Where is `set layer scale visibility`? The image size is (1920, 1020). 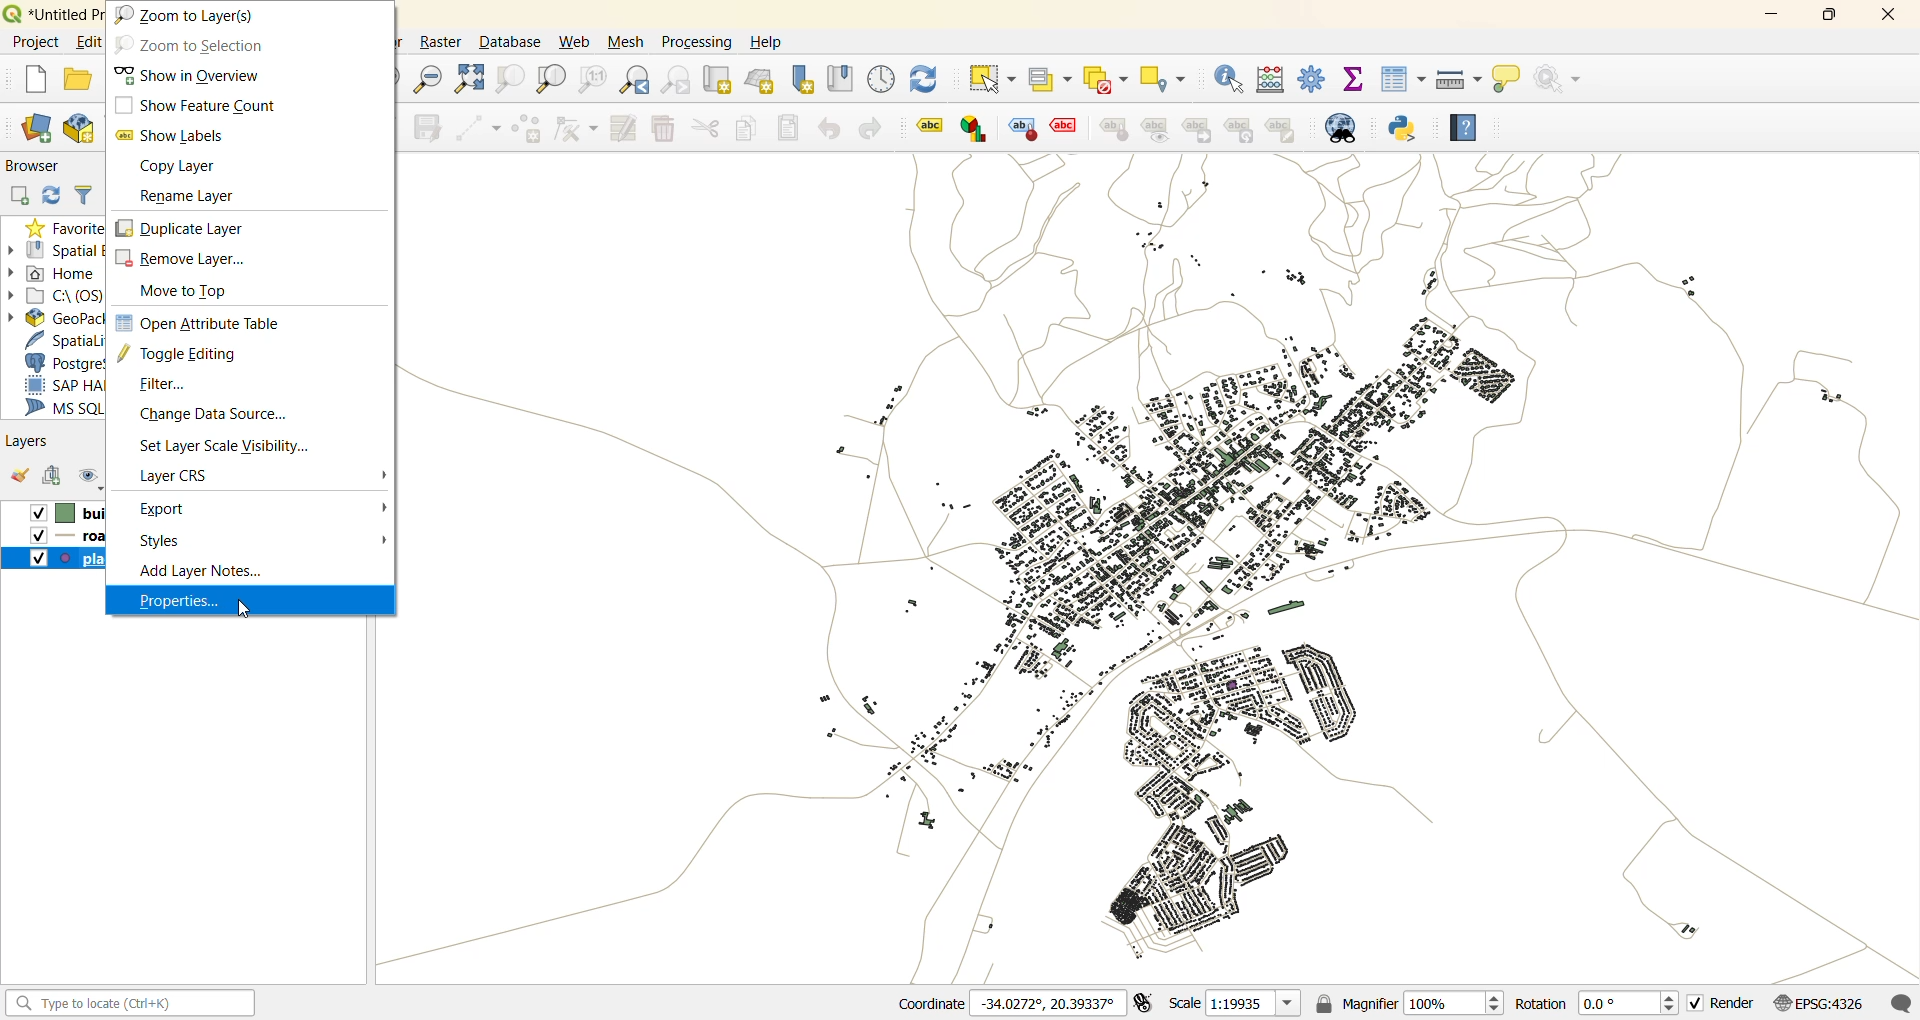 set layer scale visibility is located at coordinates (238, 444).